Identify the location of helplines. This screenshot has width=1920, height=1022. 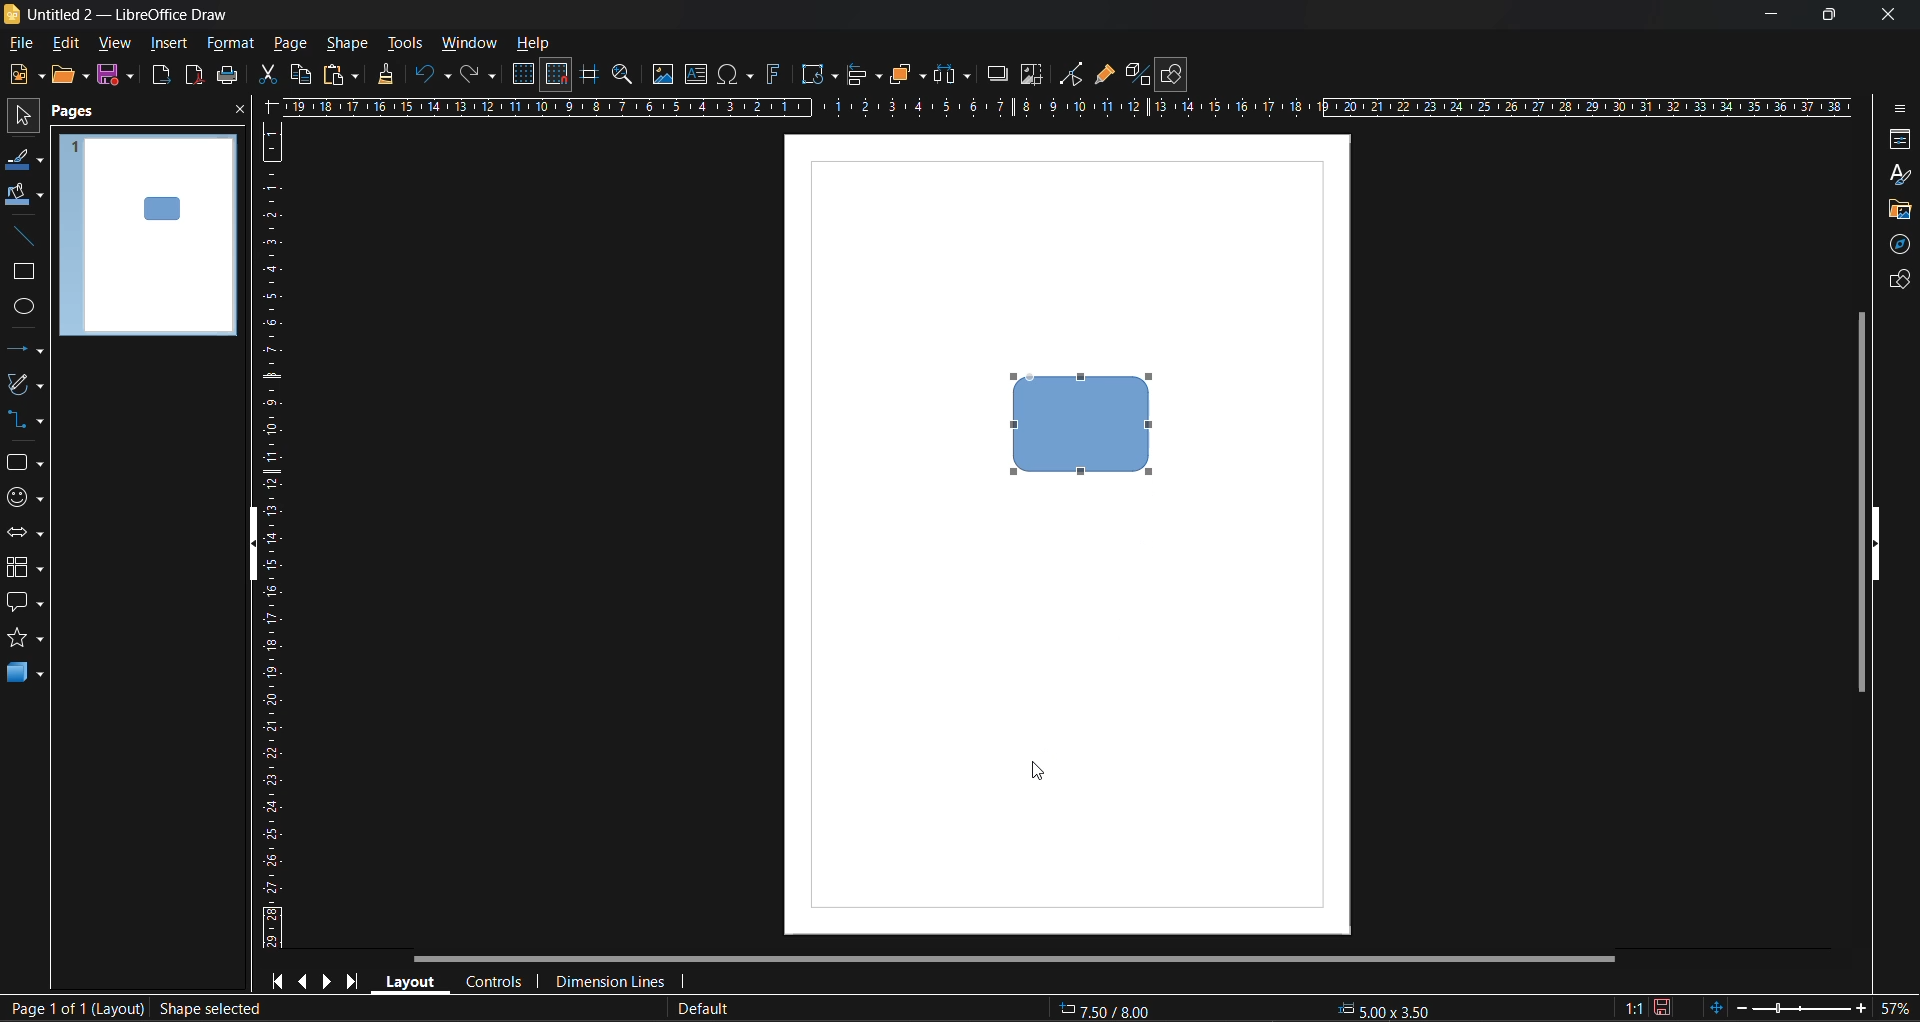
(587, 75).